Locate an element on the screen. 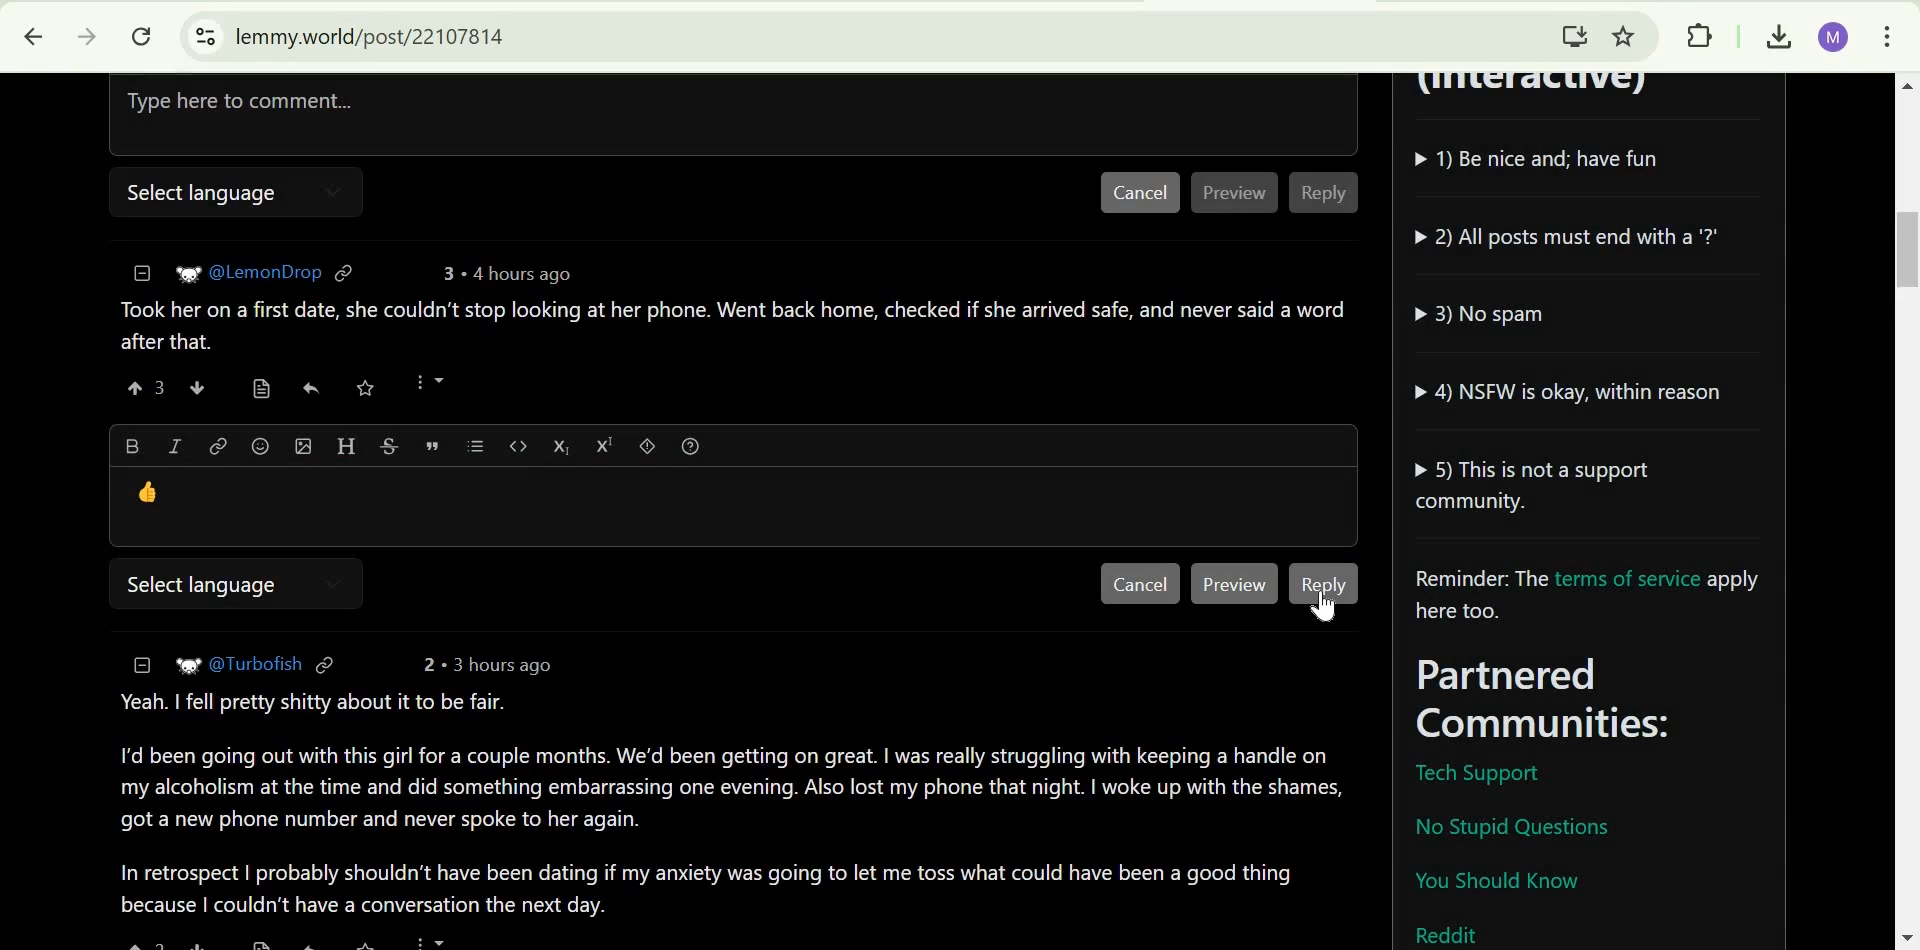 The height and width of the screenshot is (950, 1920). Superscript is located at coordinates (604, 445).